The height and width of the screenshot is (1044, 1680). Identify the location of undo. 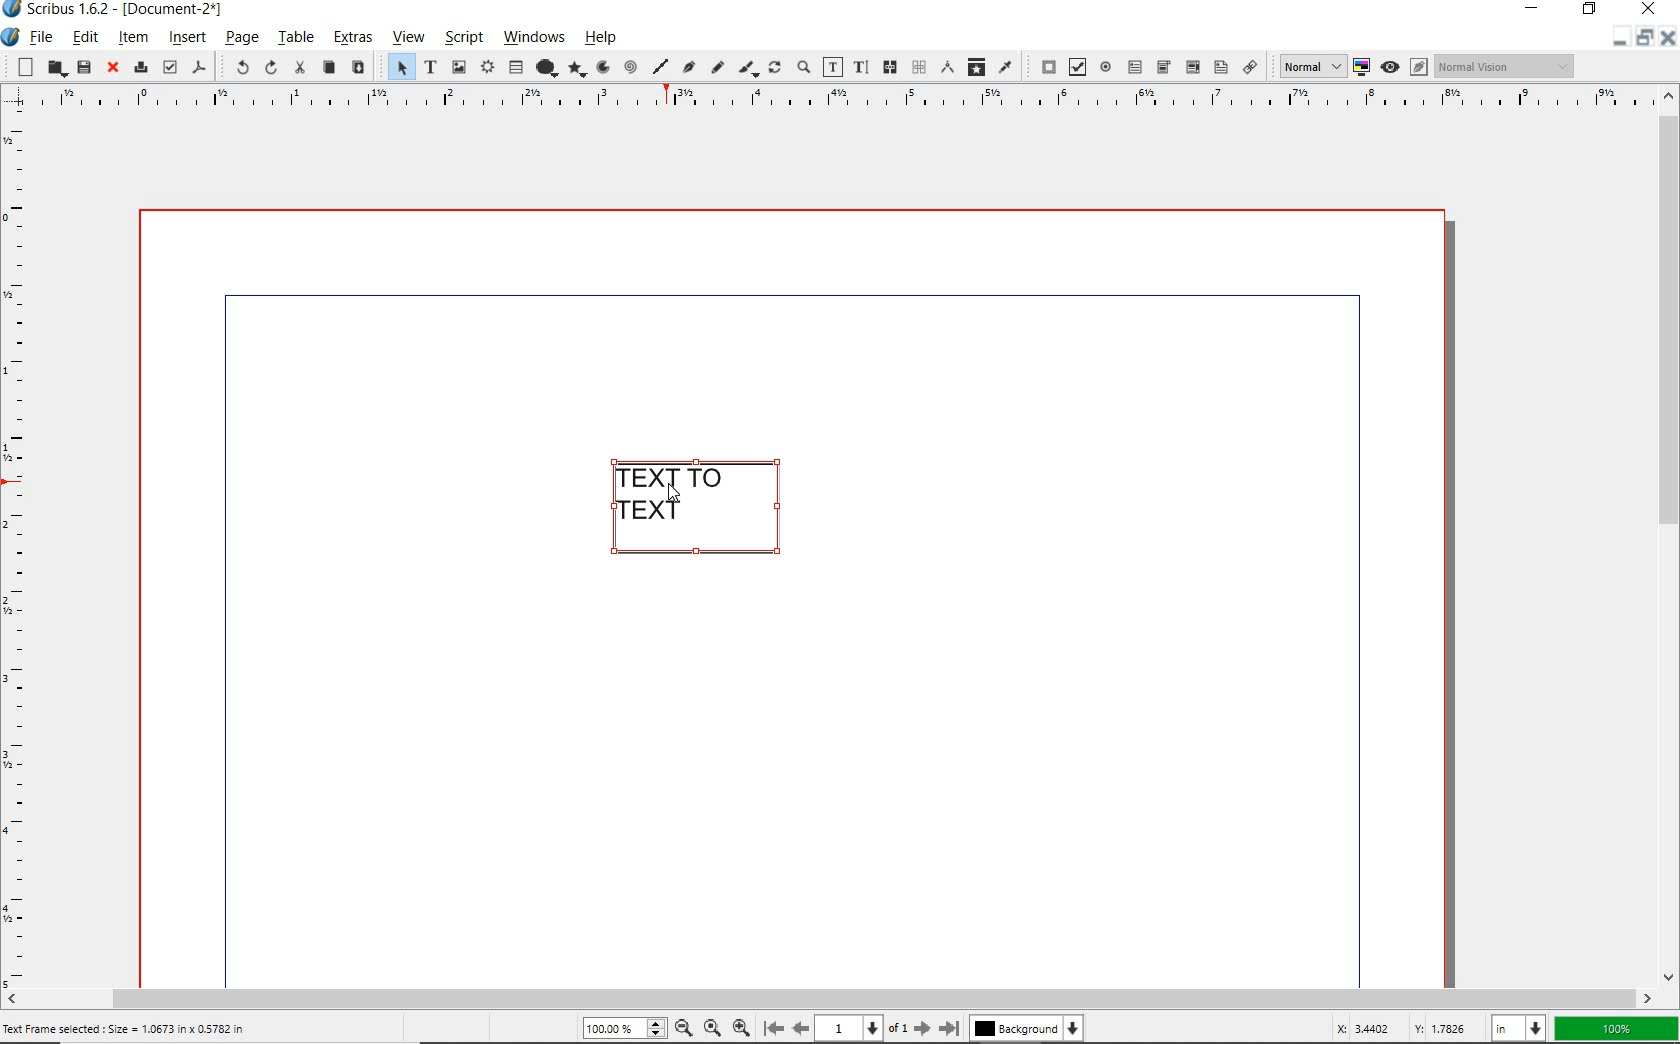
(234, 68).